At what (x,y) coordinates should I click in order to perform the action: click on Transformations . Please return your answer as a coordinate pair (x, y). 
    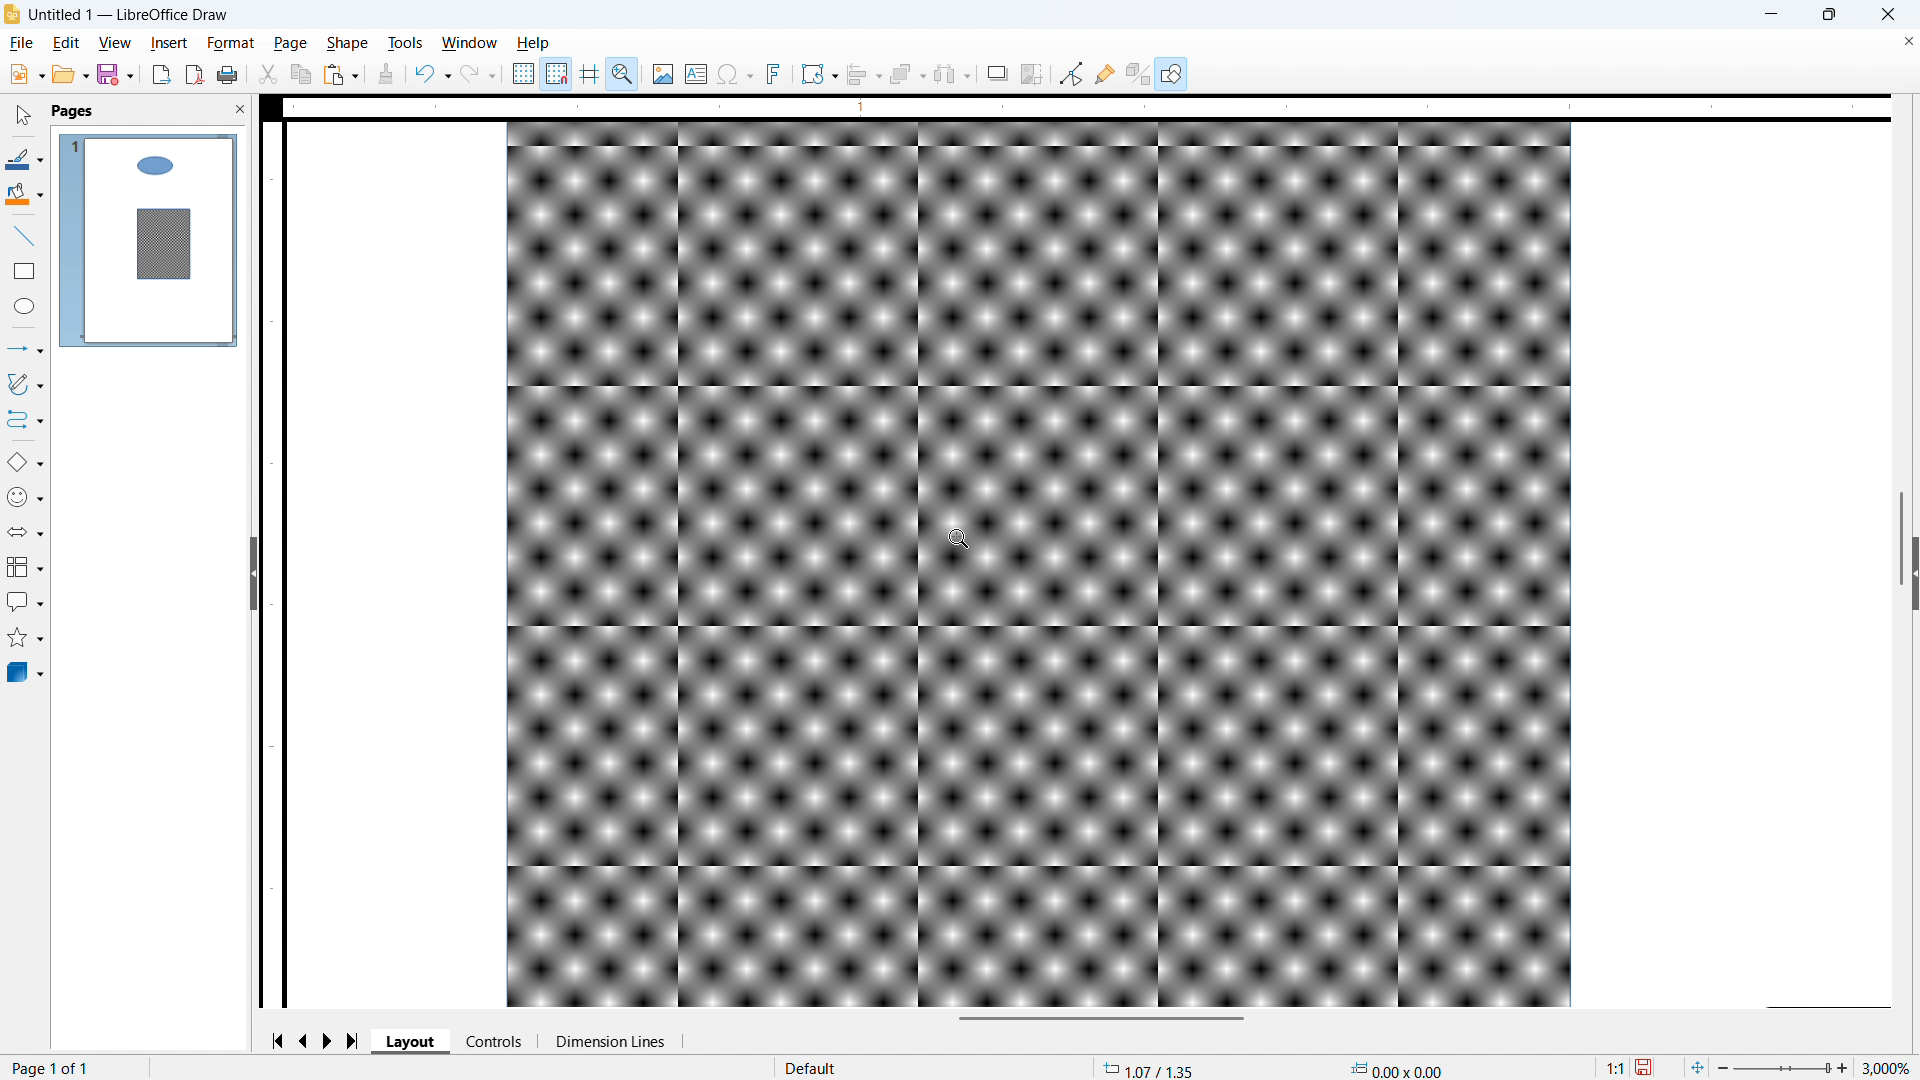
    Looking at the image, I should click on (819, 75).